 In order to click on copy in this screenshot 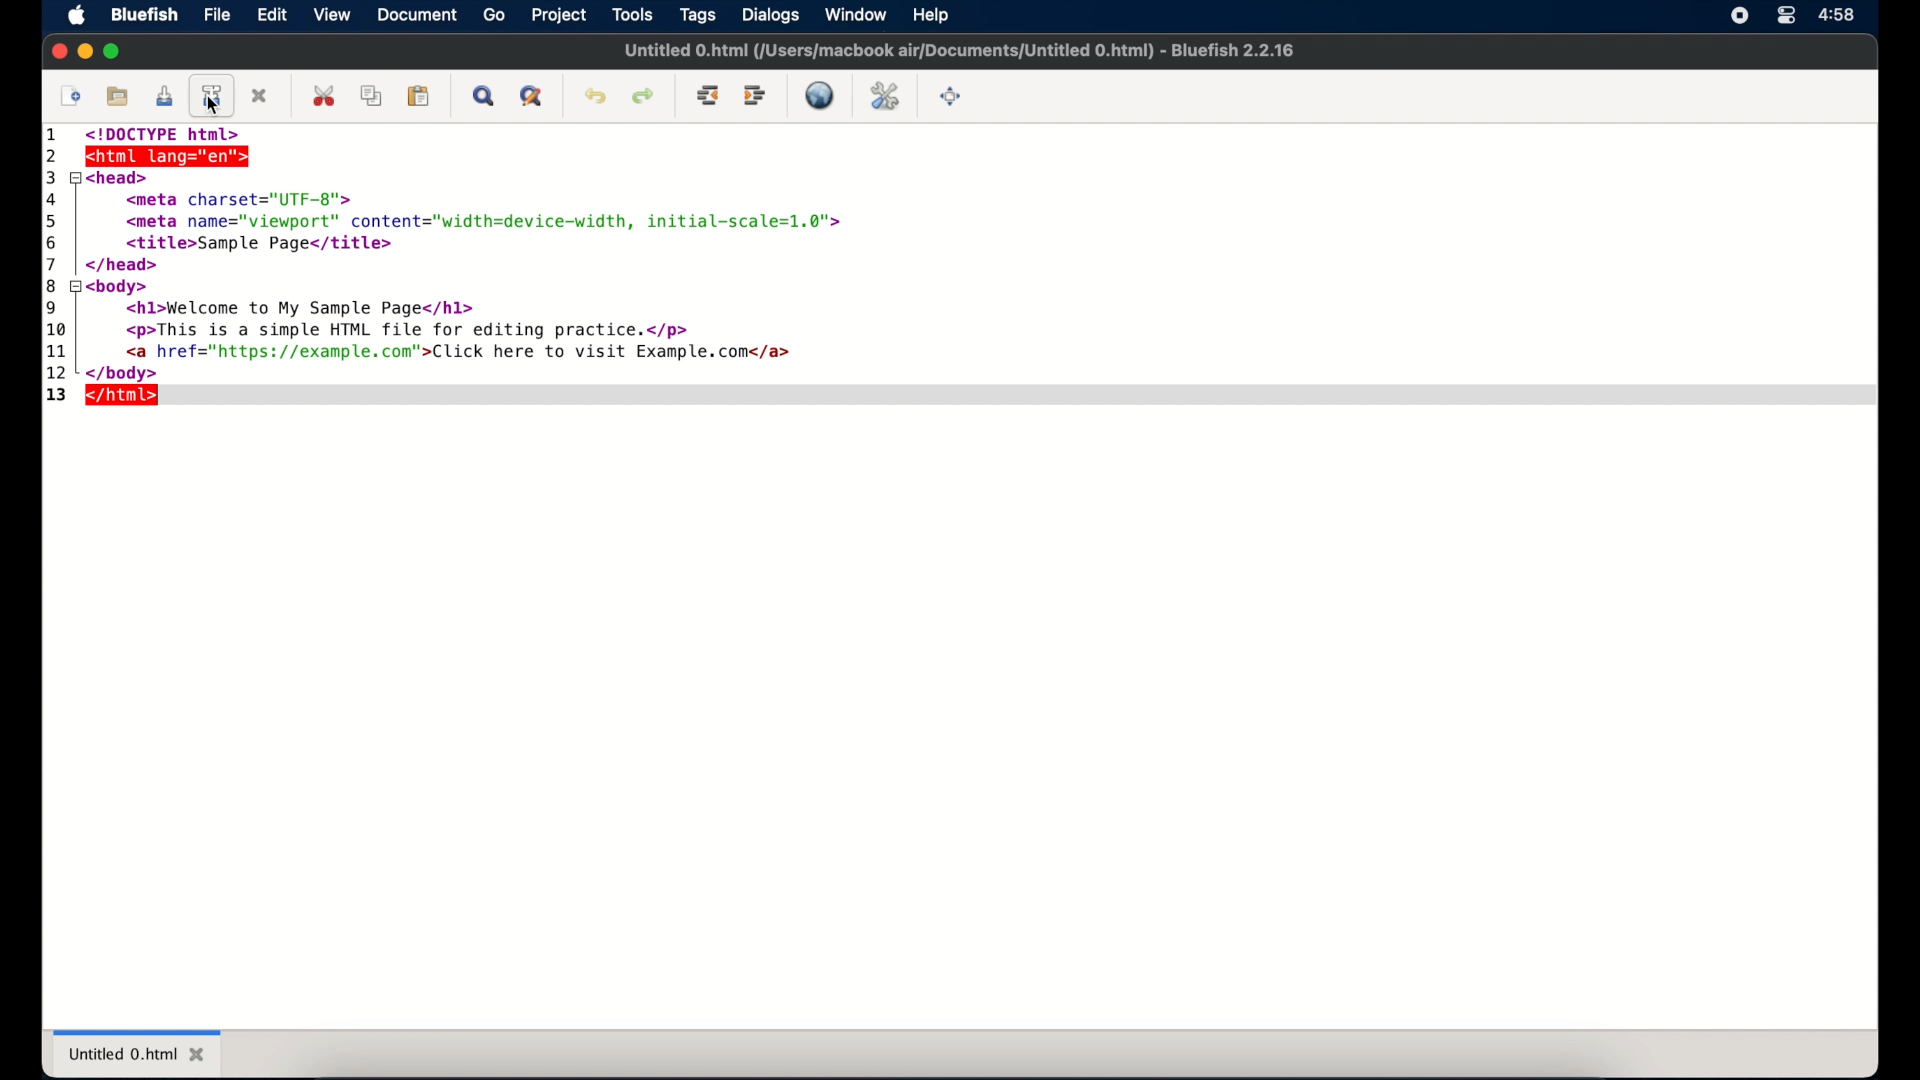, I will do `click(374, 96)`.